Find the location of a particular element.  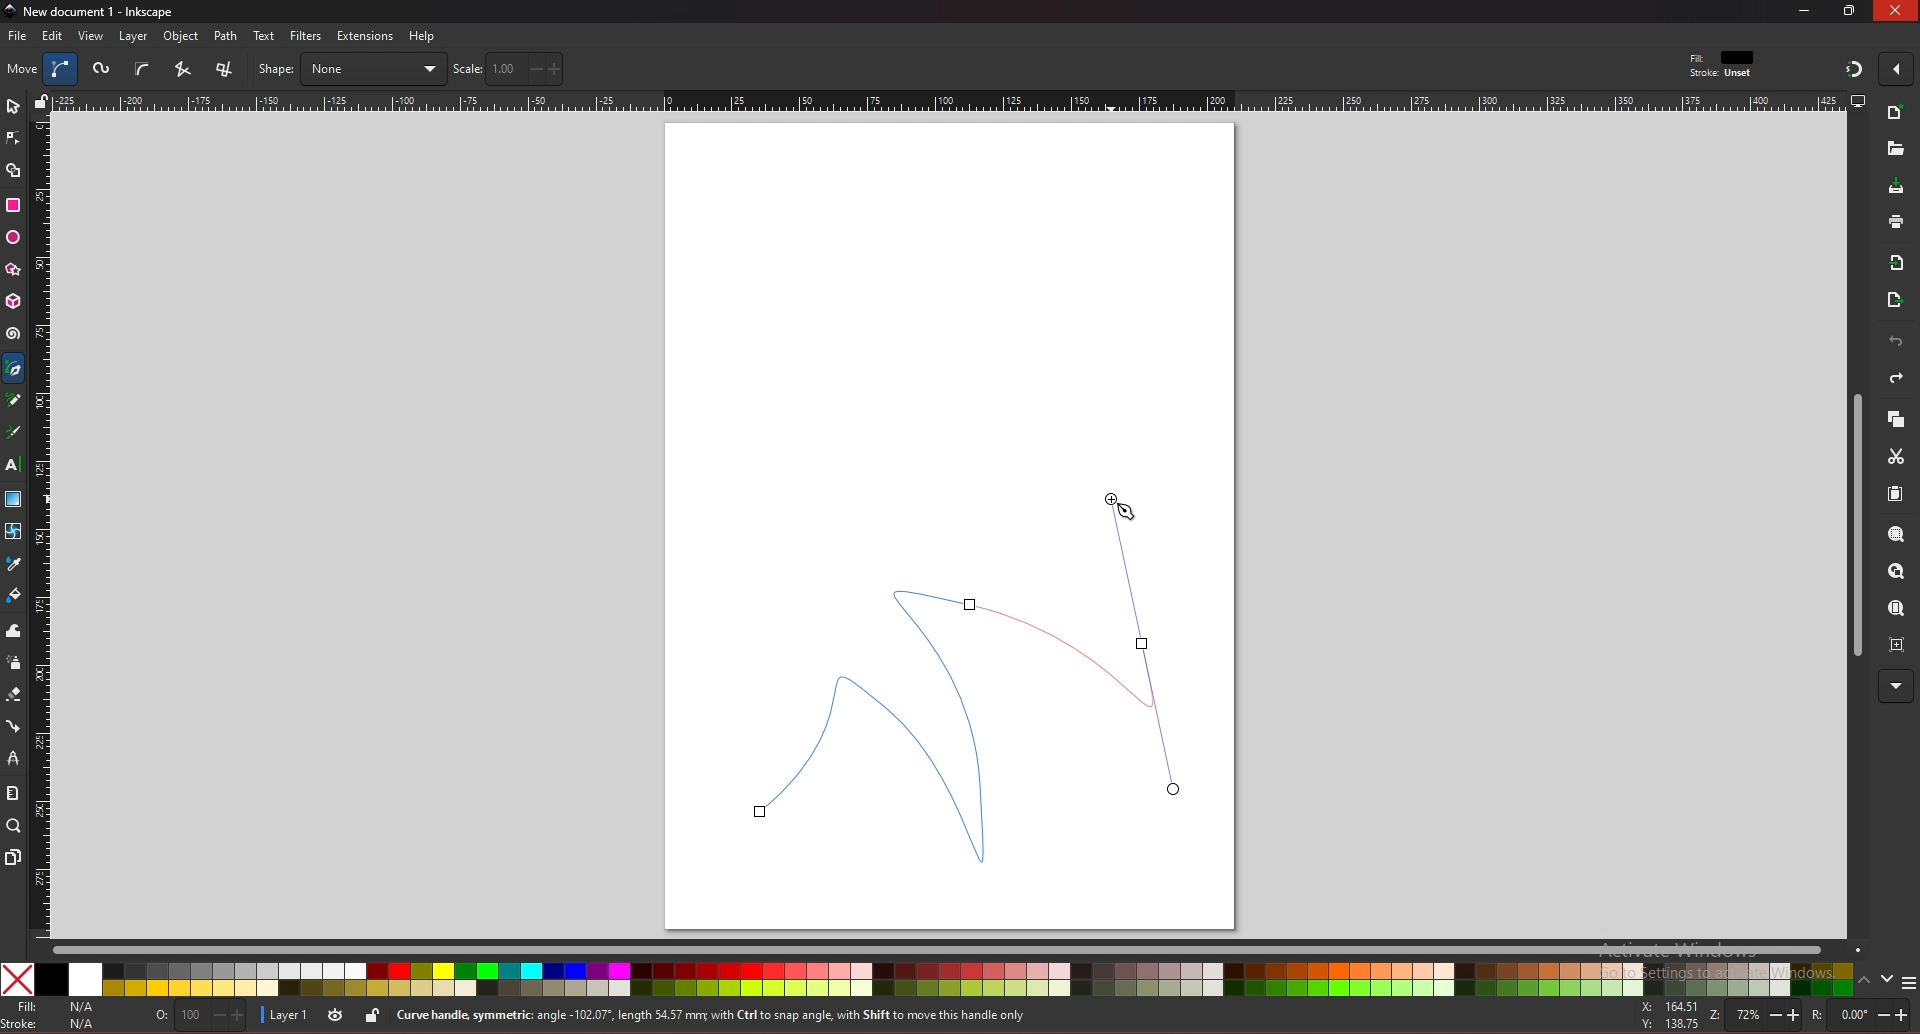

paint bucket is located at coordinates (14, 594).